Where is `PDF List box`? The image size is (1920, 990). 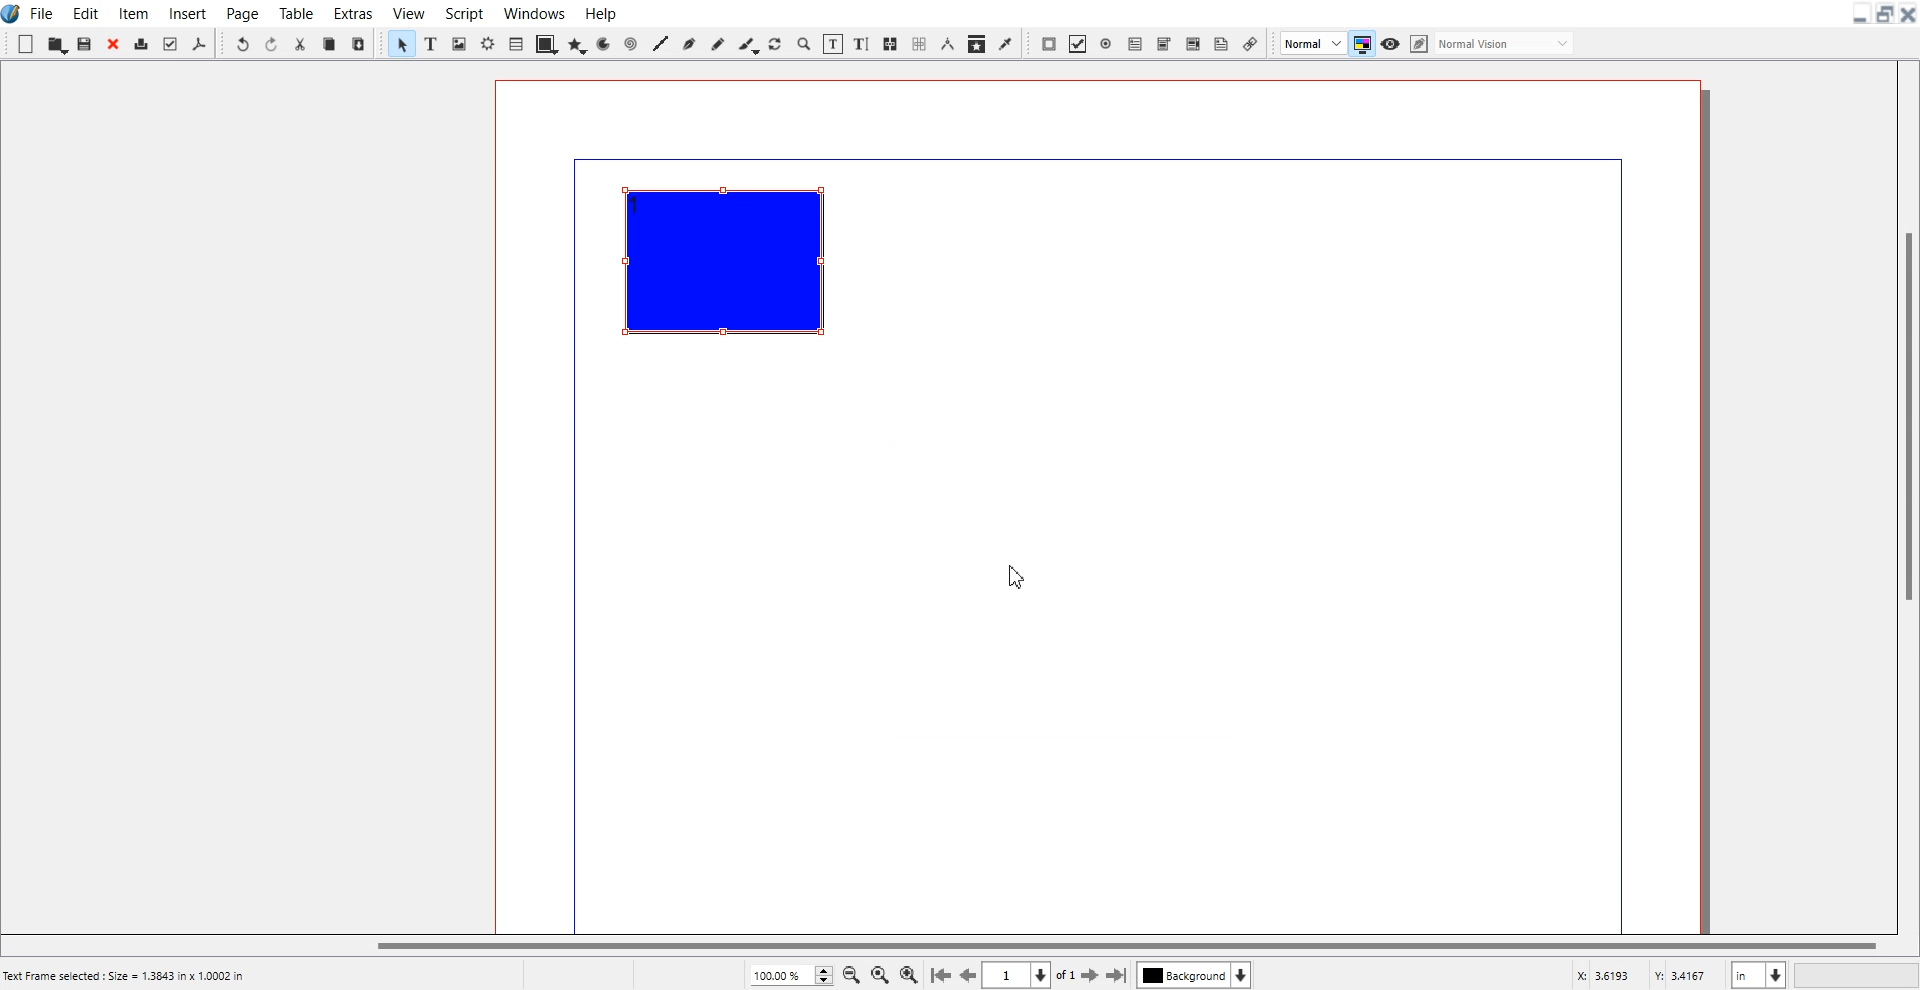 PDF List box is located at coordinates (1193, 43).